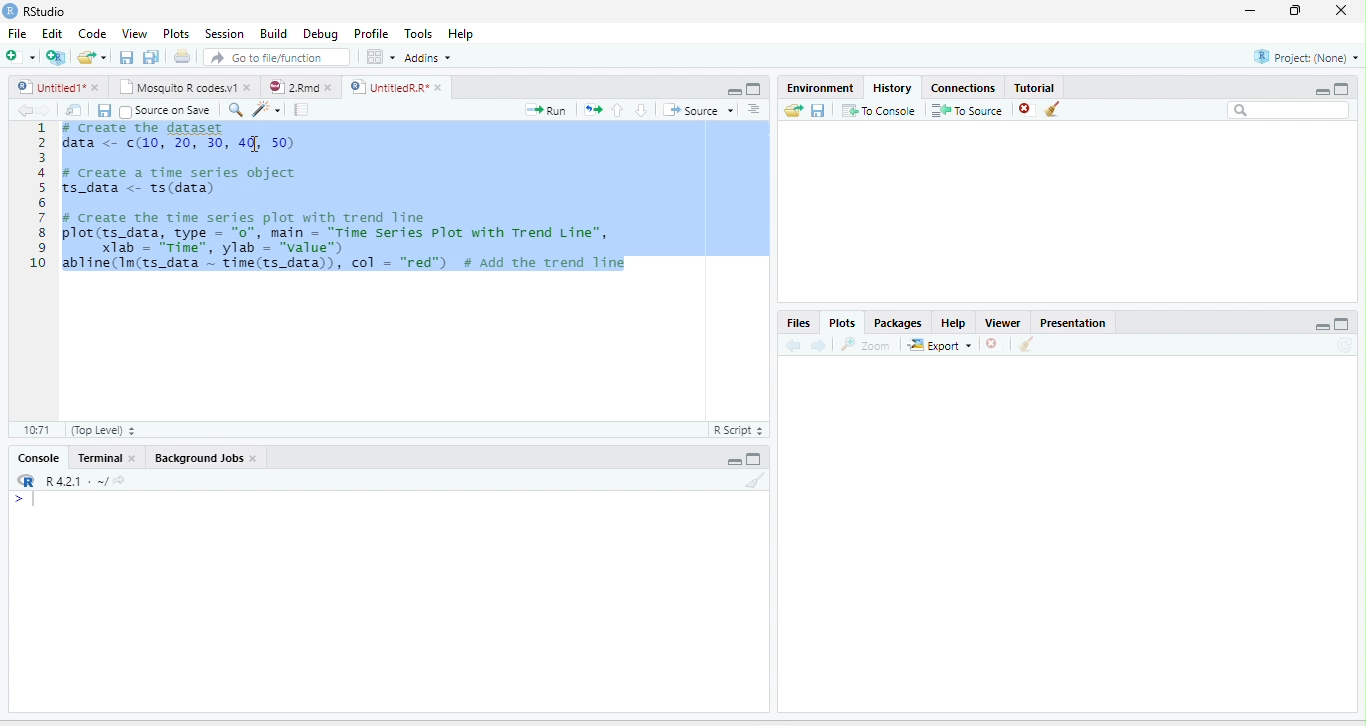 This screenshot has width=1366, height=726. What do you see at coordinates (1250, 11) in the screenshot?
I see `minimize` at bounding box center [1250, 11].